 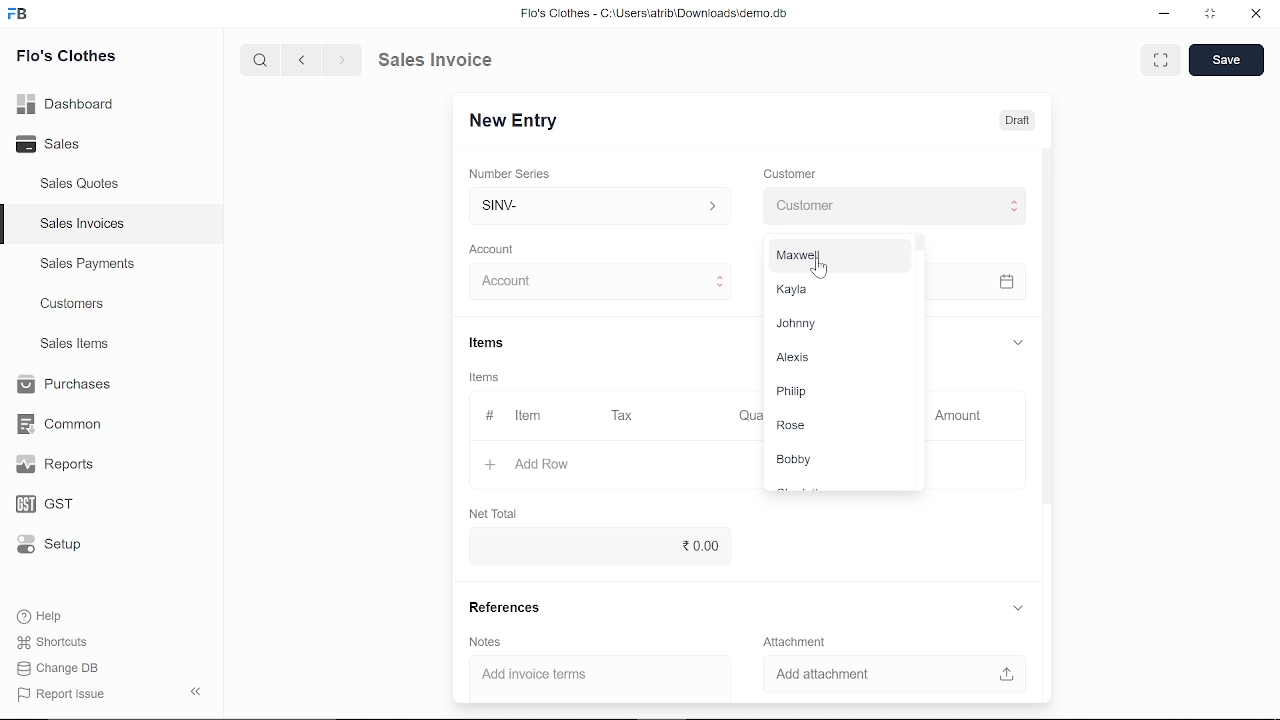 I want to click on previous, so click(x=302, y=59).